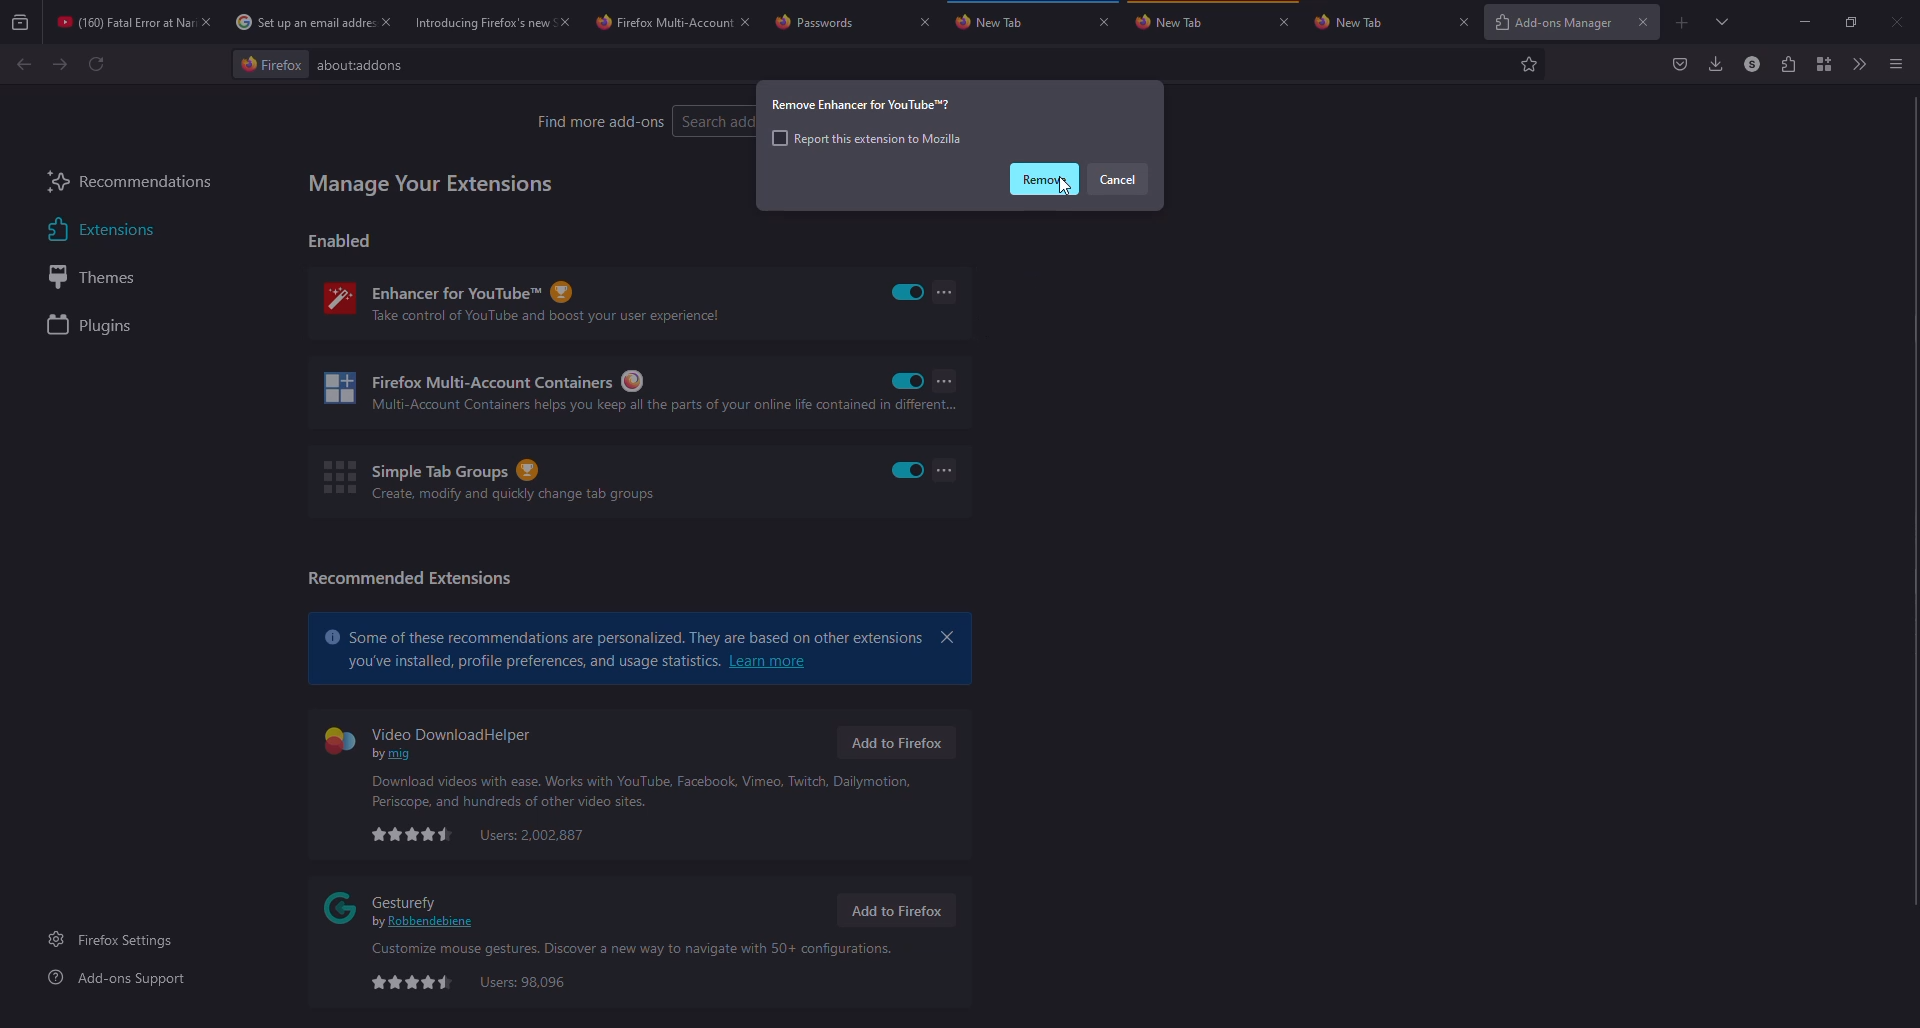  Describe the element at coordinates (1786, 64) in the screenshot. I see `extensions` at that location.